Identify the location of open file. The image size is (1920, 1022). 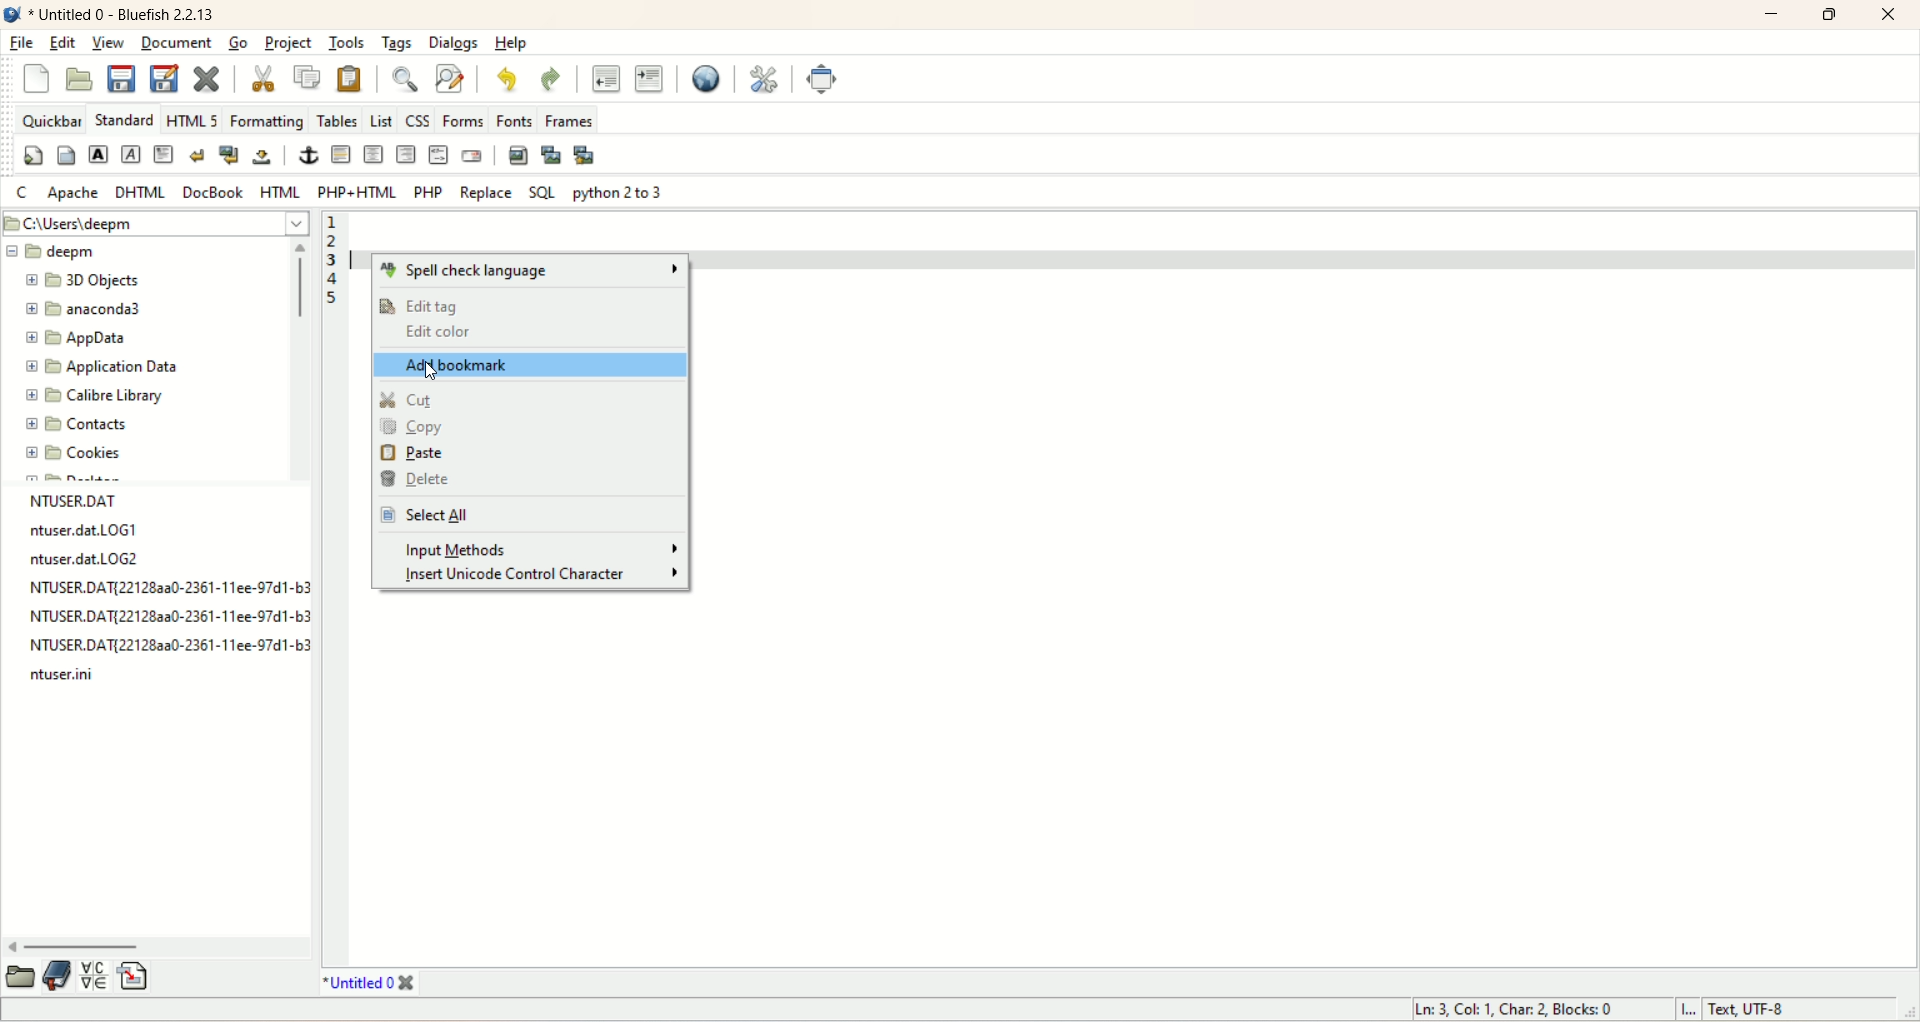
(79, 80).